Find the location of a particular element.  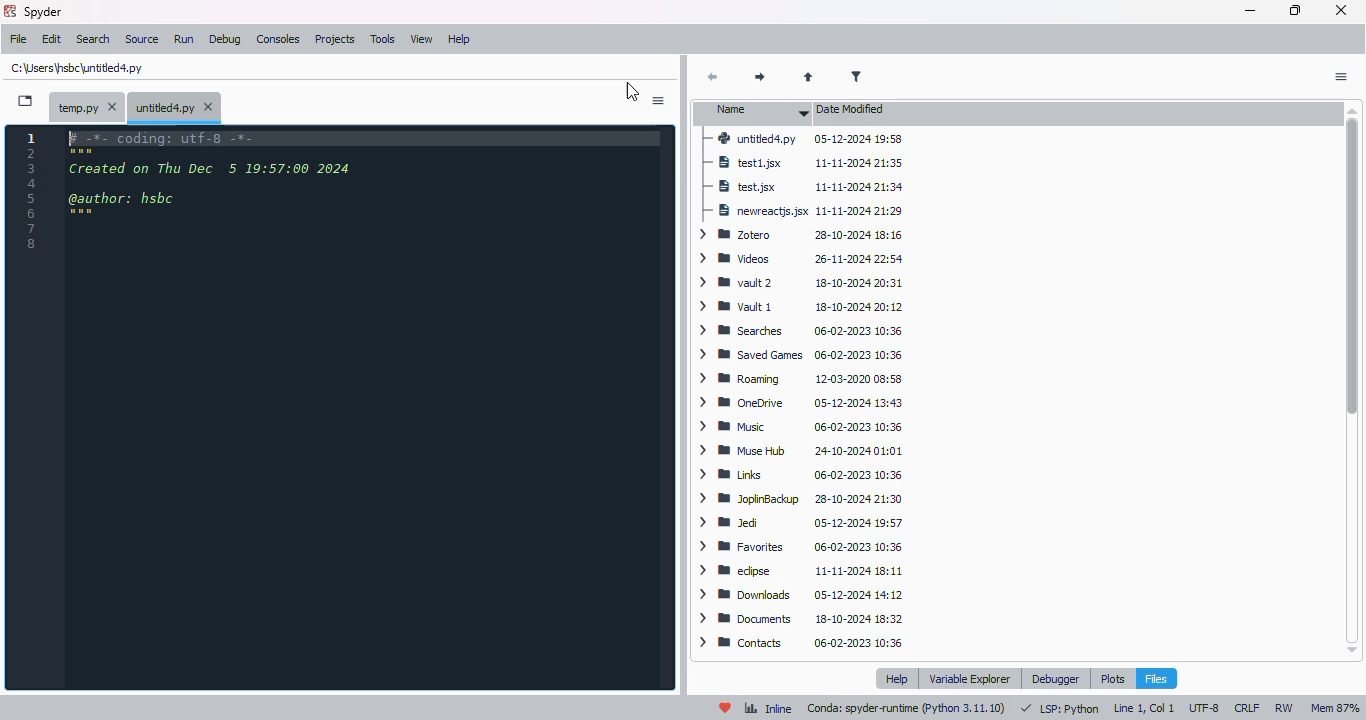

close is located at coordinates (1340, 10).